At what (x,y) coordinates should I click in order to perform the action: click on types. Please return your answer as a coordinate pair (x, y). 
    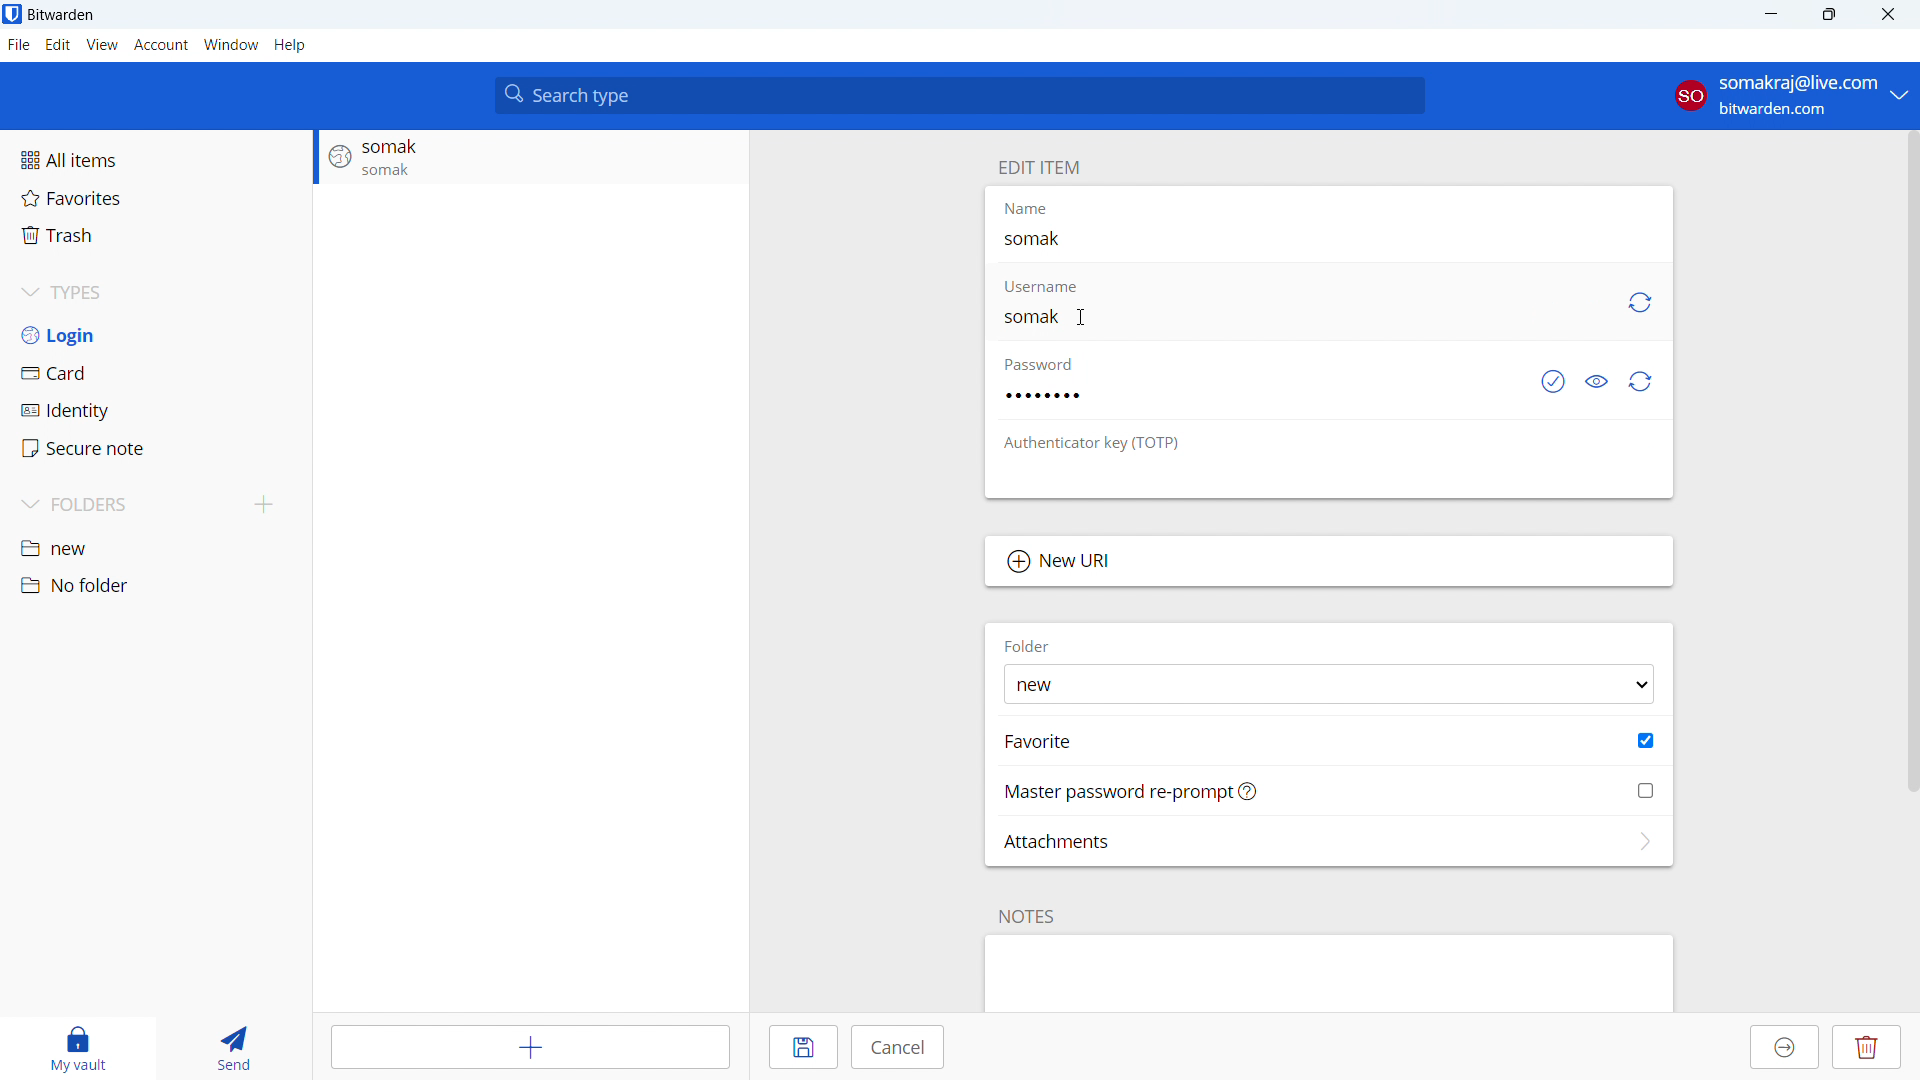
    Looking at the image, I should click on (156, 292).